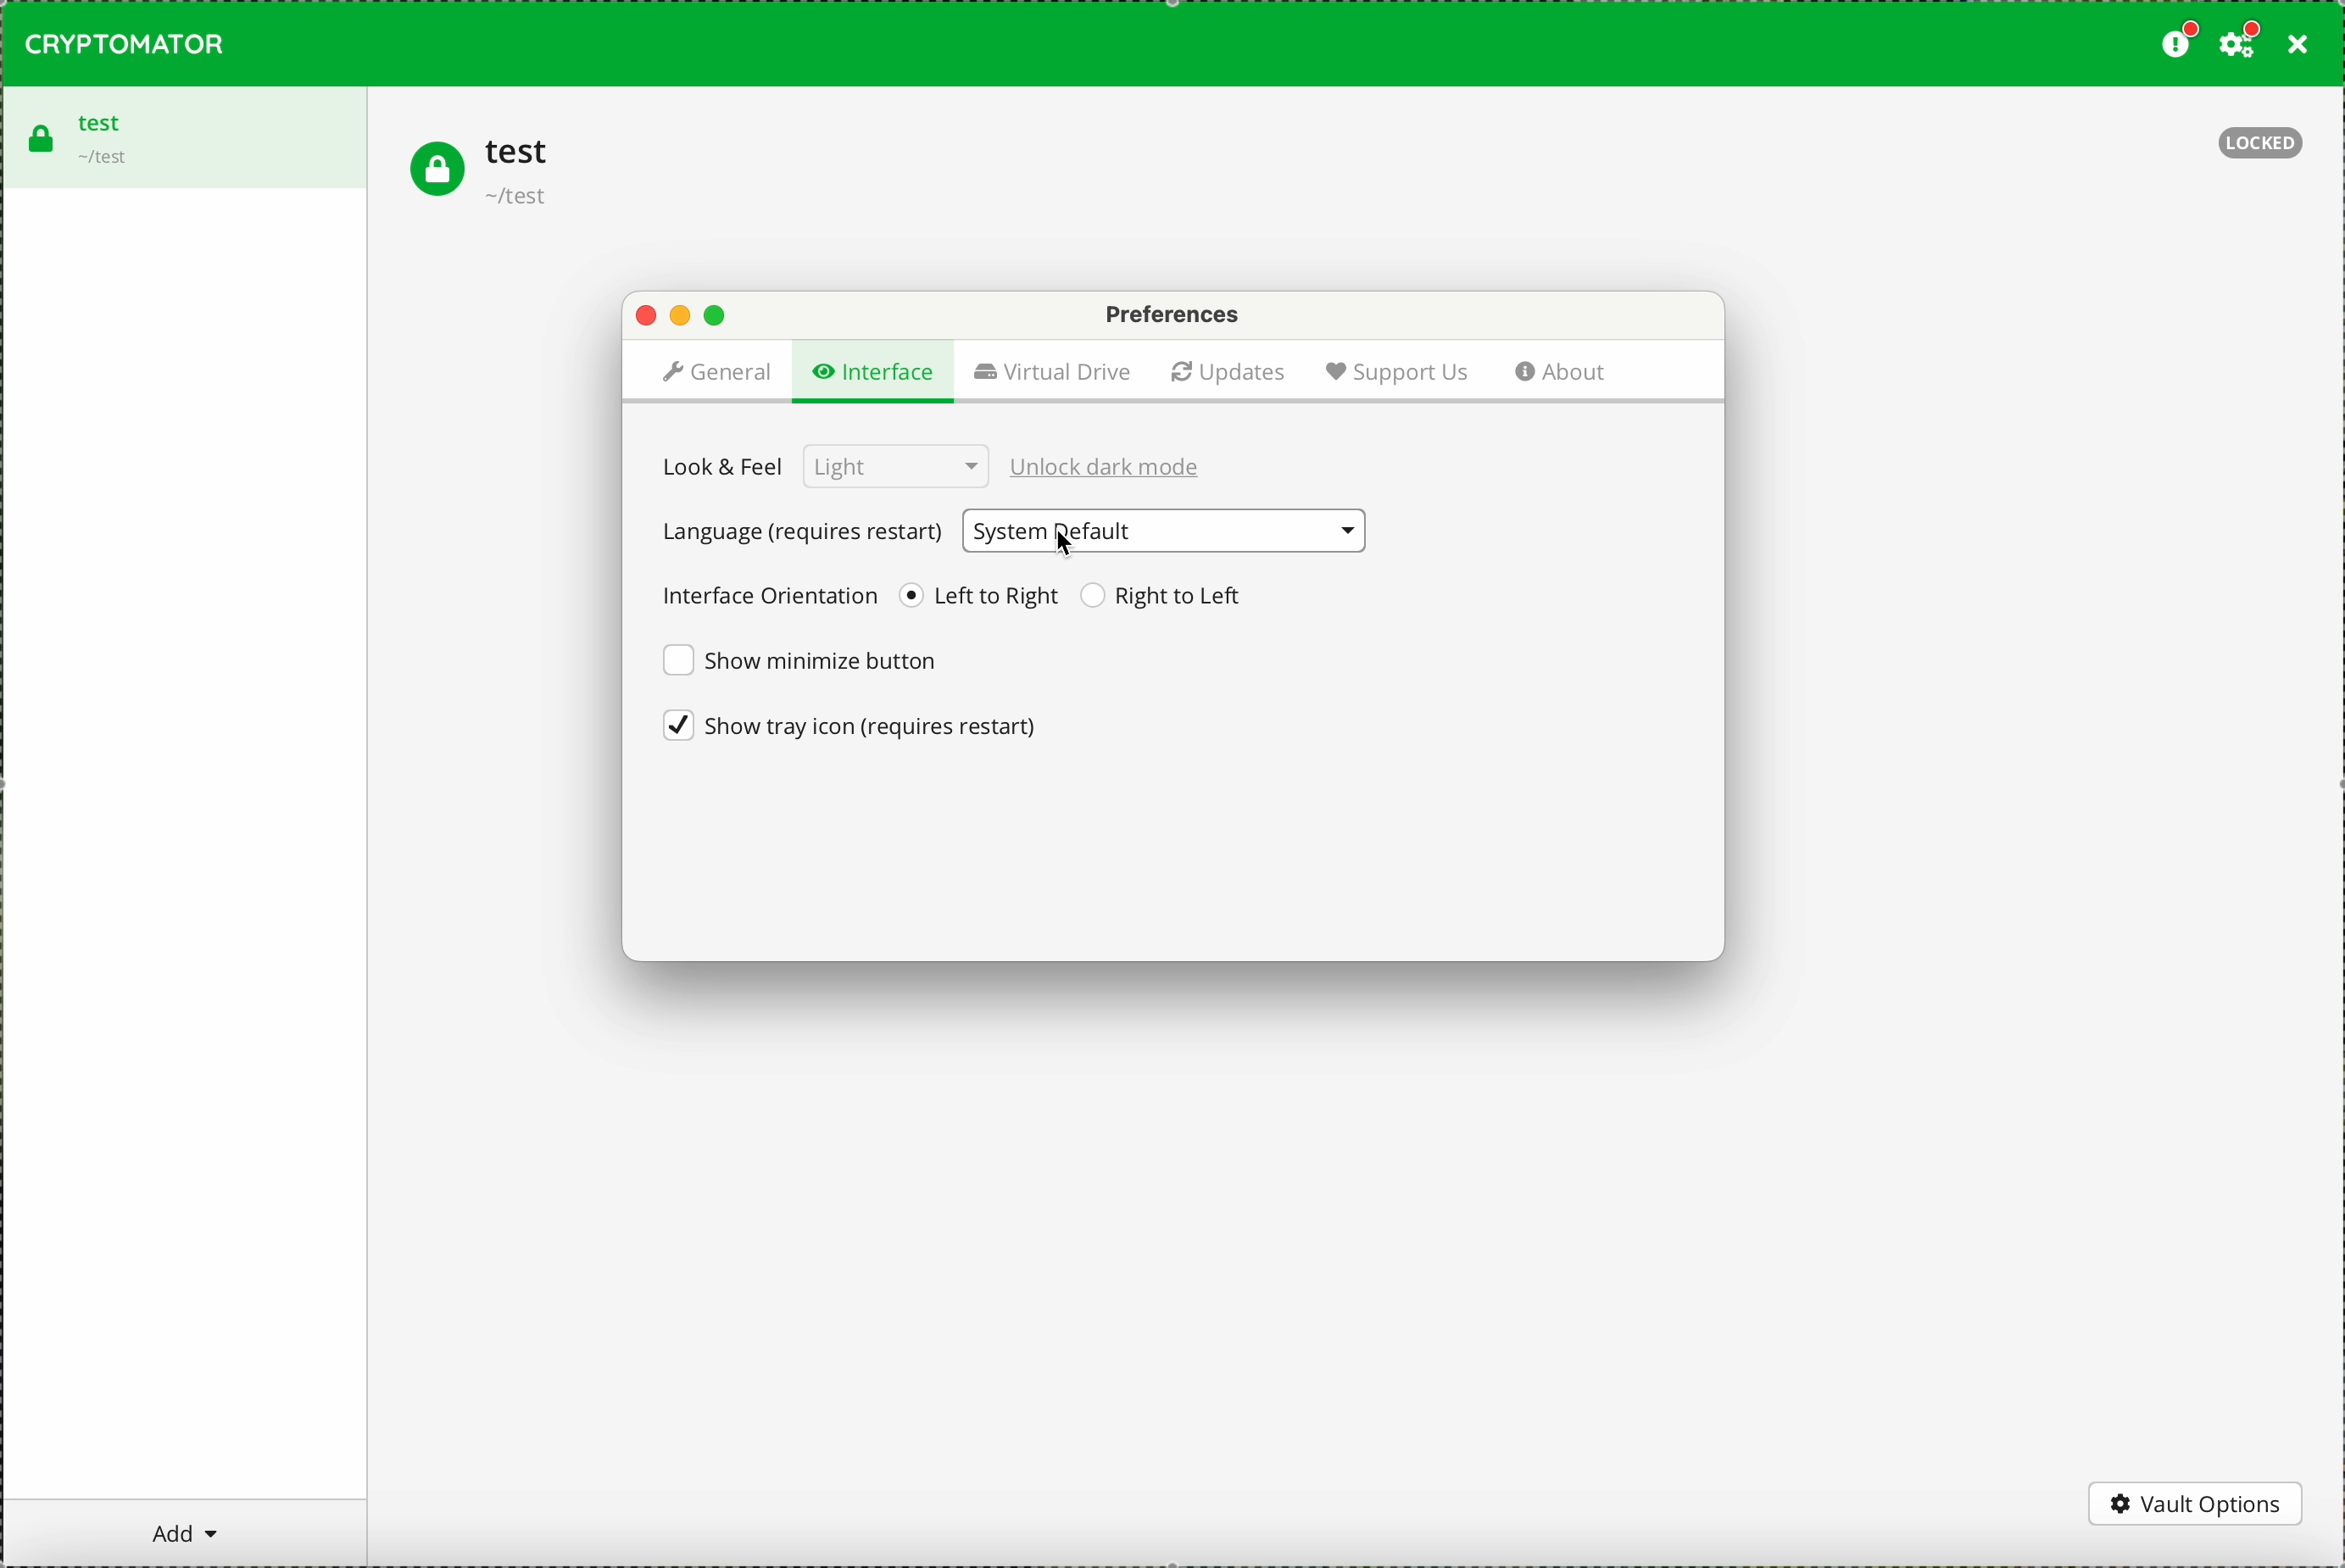 This screenshot has width=2345, height=1568. What do you see at coordinates (184, 1536) in the screenshot?
I see `add` at bounding box center [184, 1536].